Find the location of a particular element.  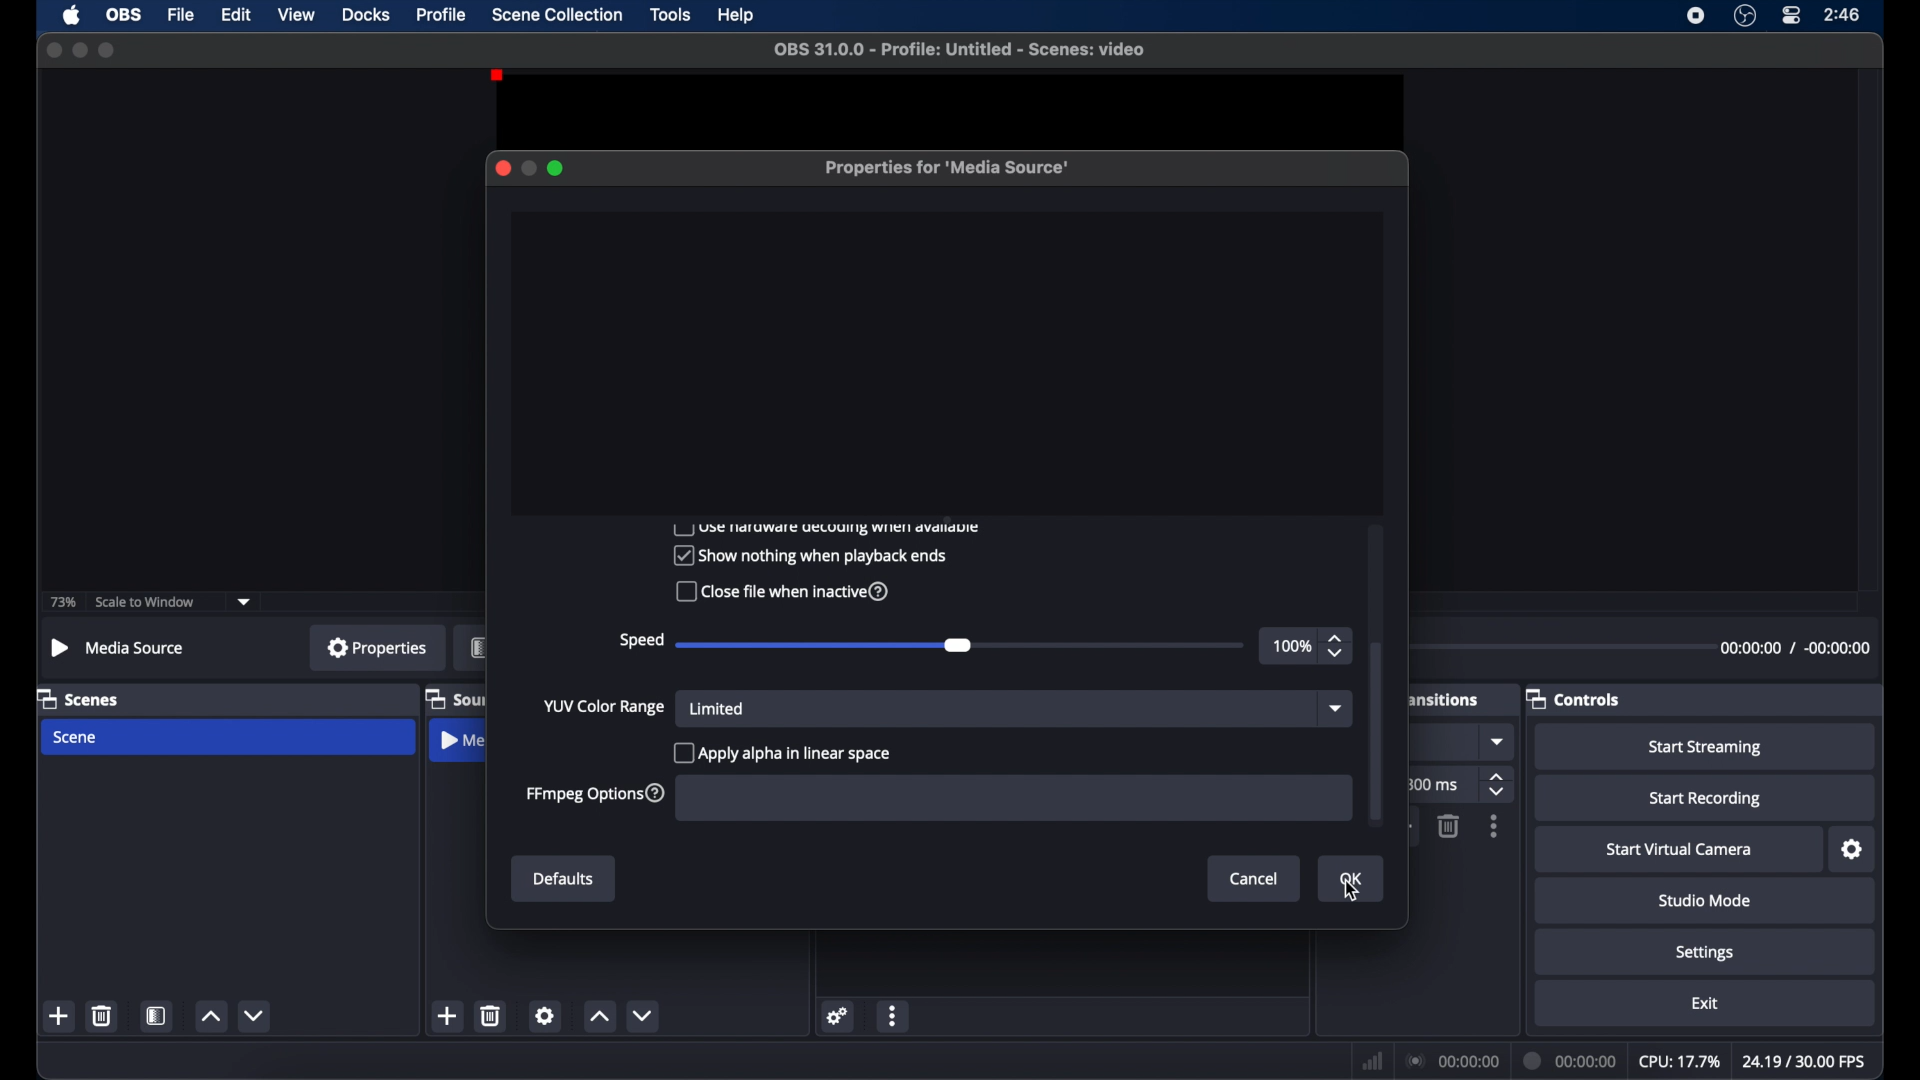

cursor is located at coordinates (1355, 891).